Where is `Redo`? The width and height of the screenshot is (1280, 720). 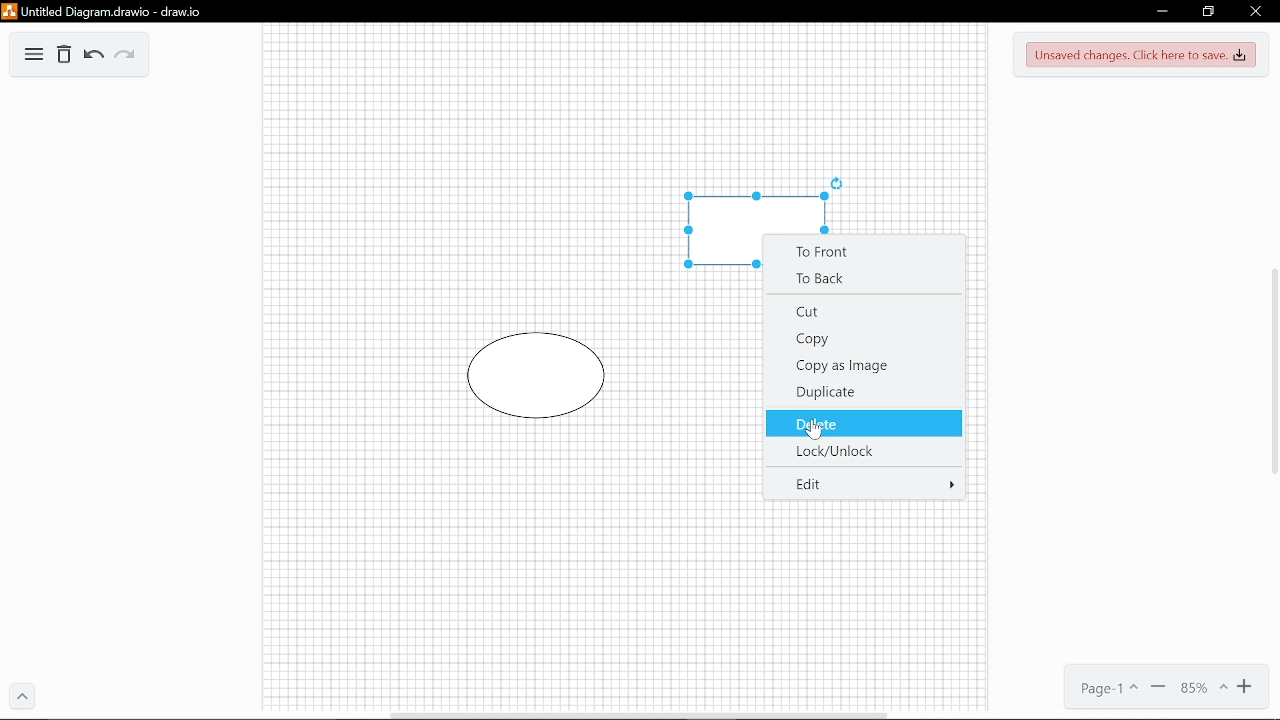
Redo is located at coordinates (124, 57).